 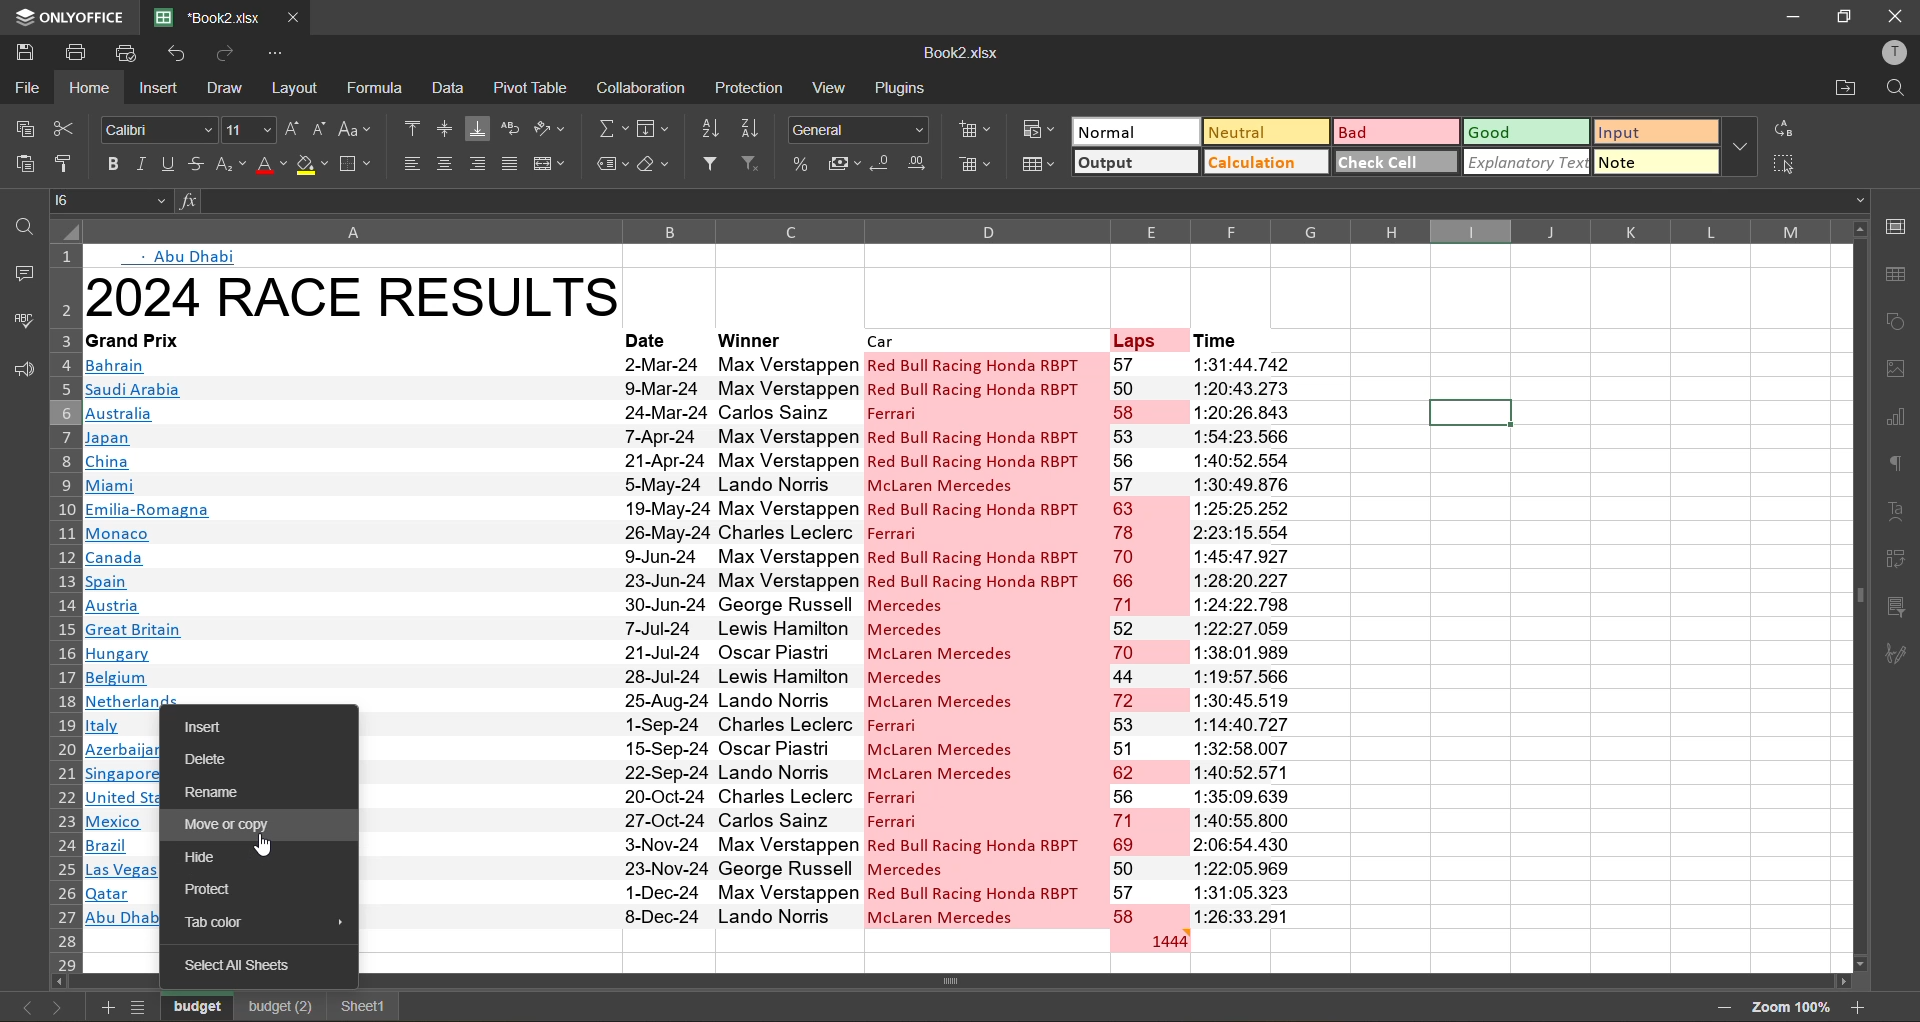 I want to click on call settings, so click(x=1895, y=226).